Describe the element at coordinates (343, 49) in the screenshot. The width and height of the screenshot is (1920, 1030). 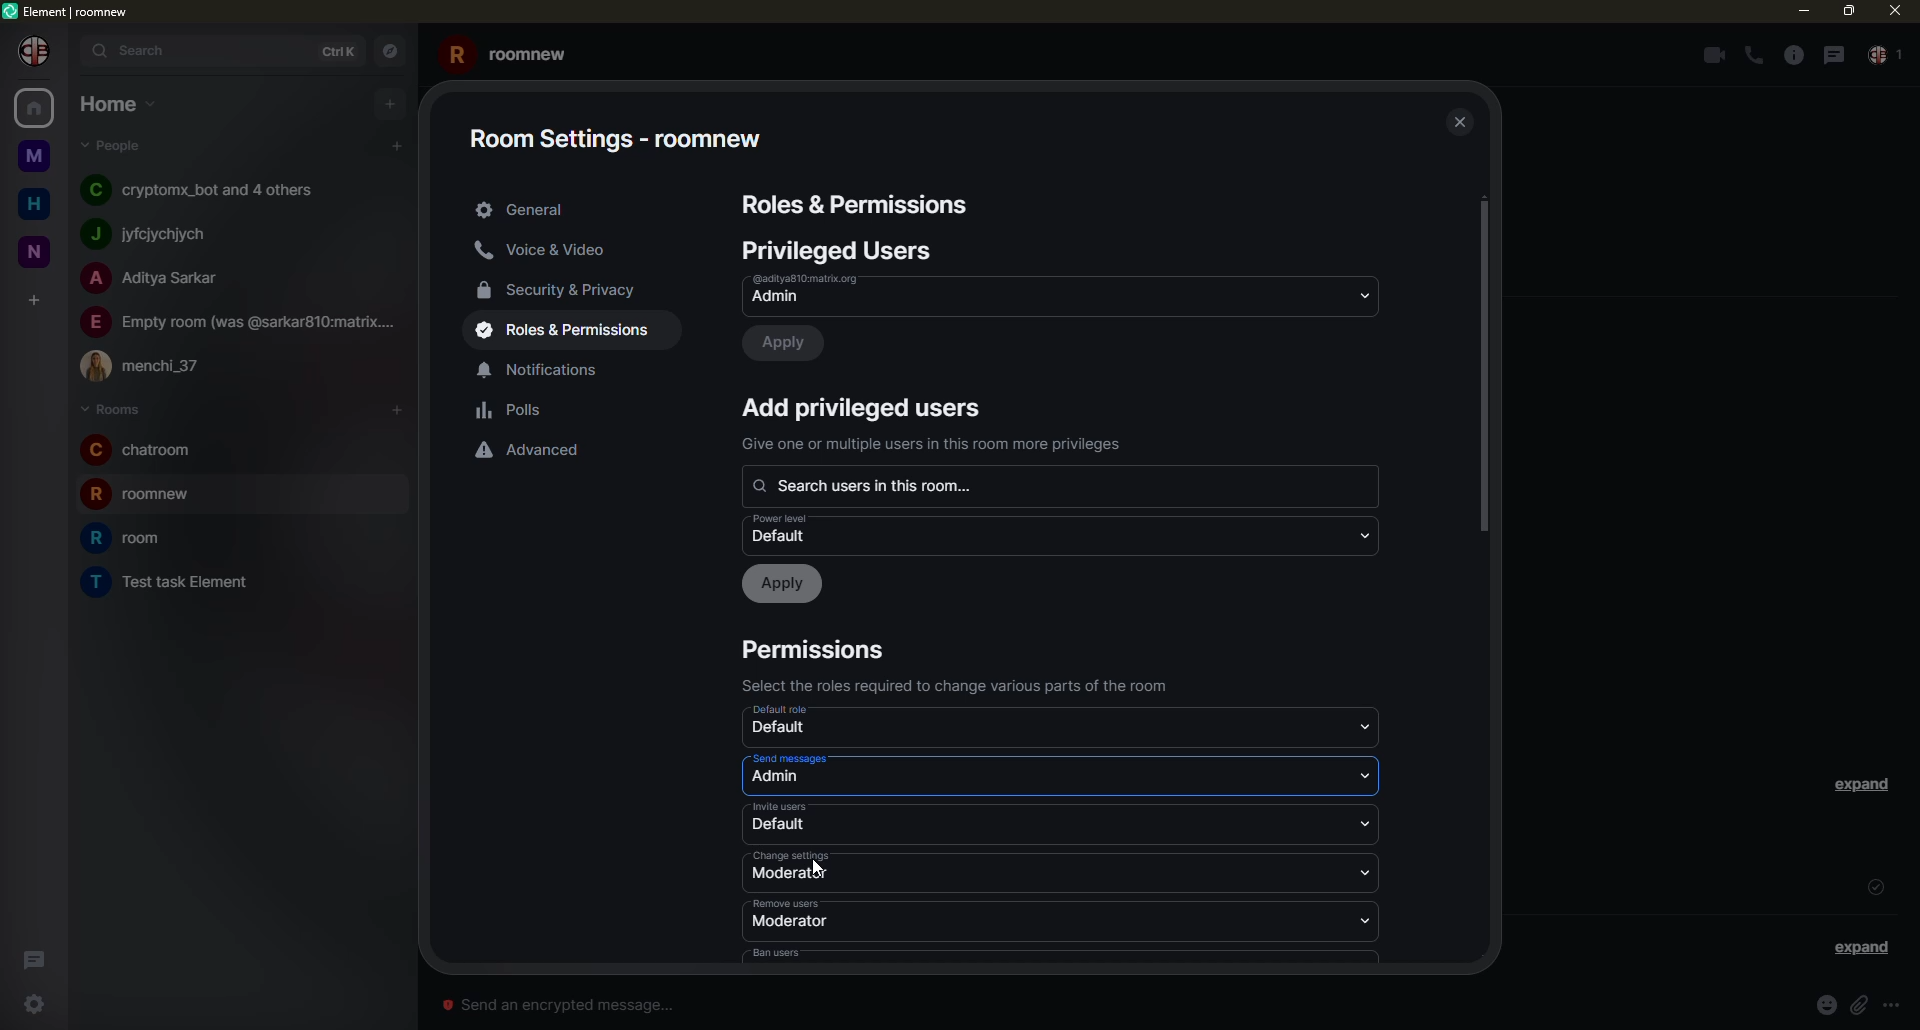
I see `ctrlK` at that location.